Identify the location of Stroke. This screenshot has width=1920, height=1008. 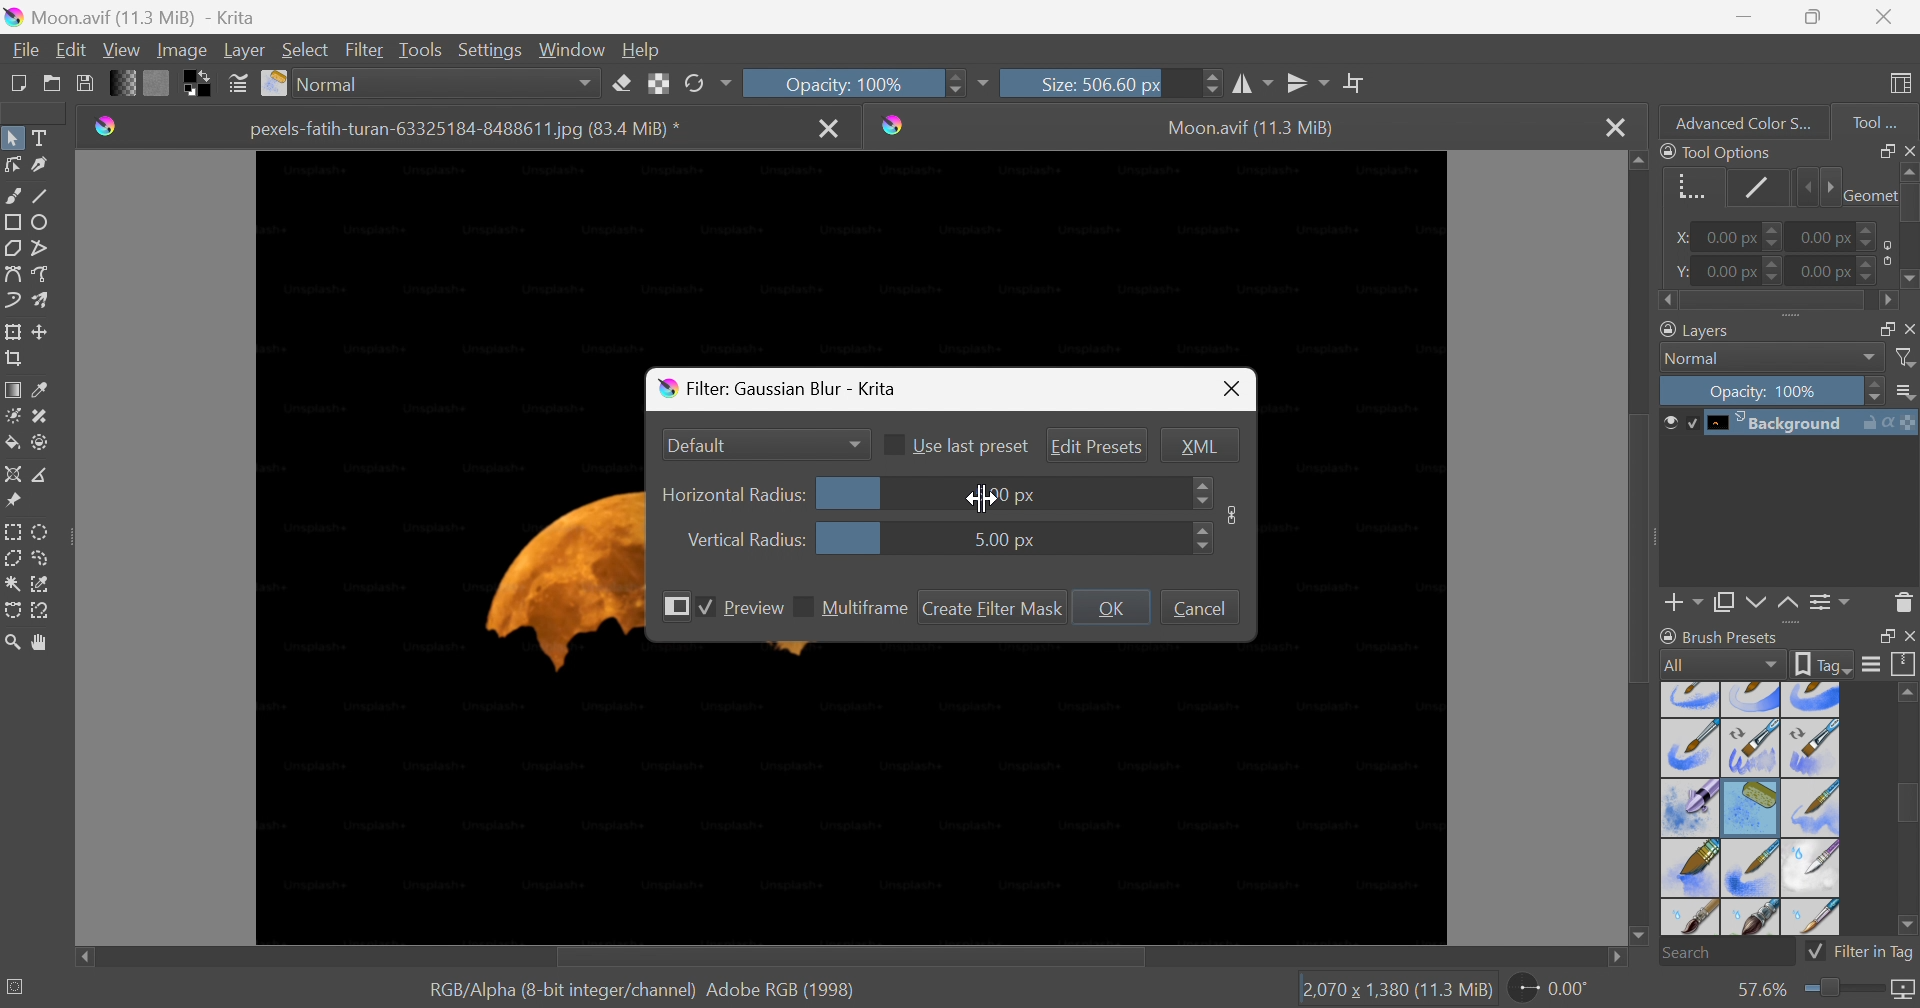
(1752, 189).